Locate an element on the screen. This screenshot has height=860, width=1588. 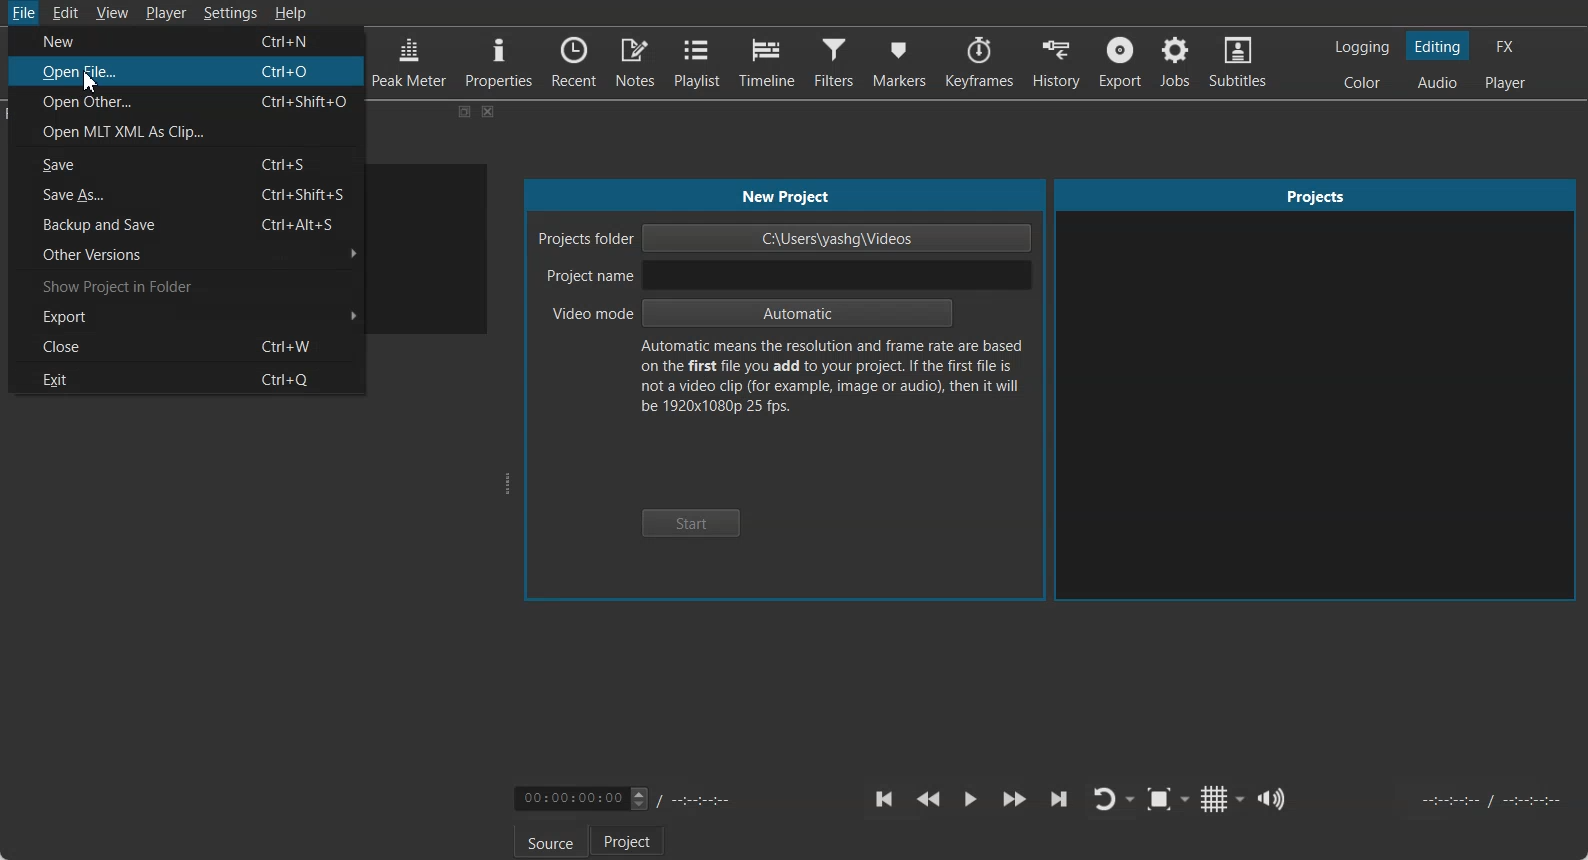
Other Versions is located at coordinates (185, 253).